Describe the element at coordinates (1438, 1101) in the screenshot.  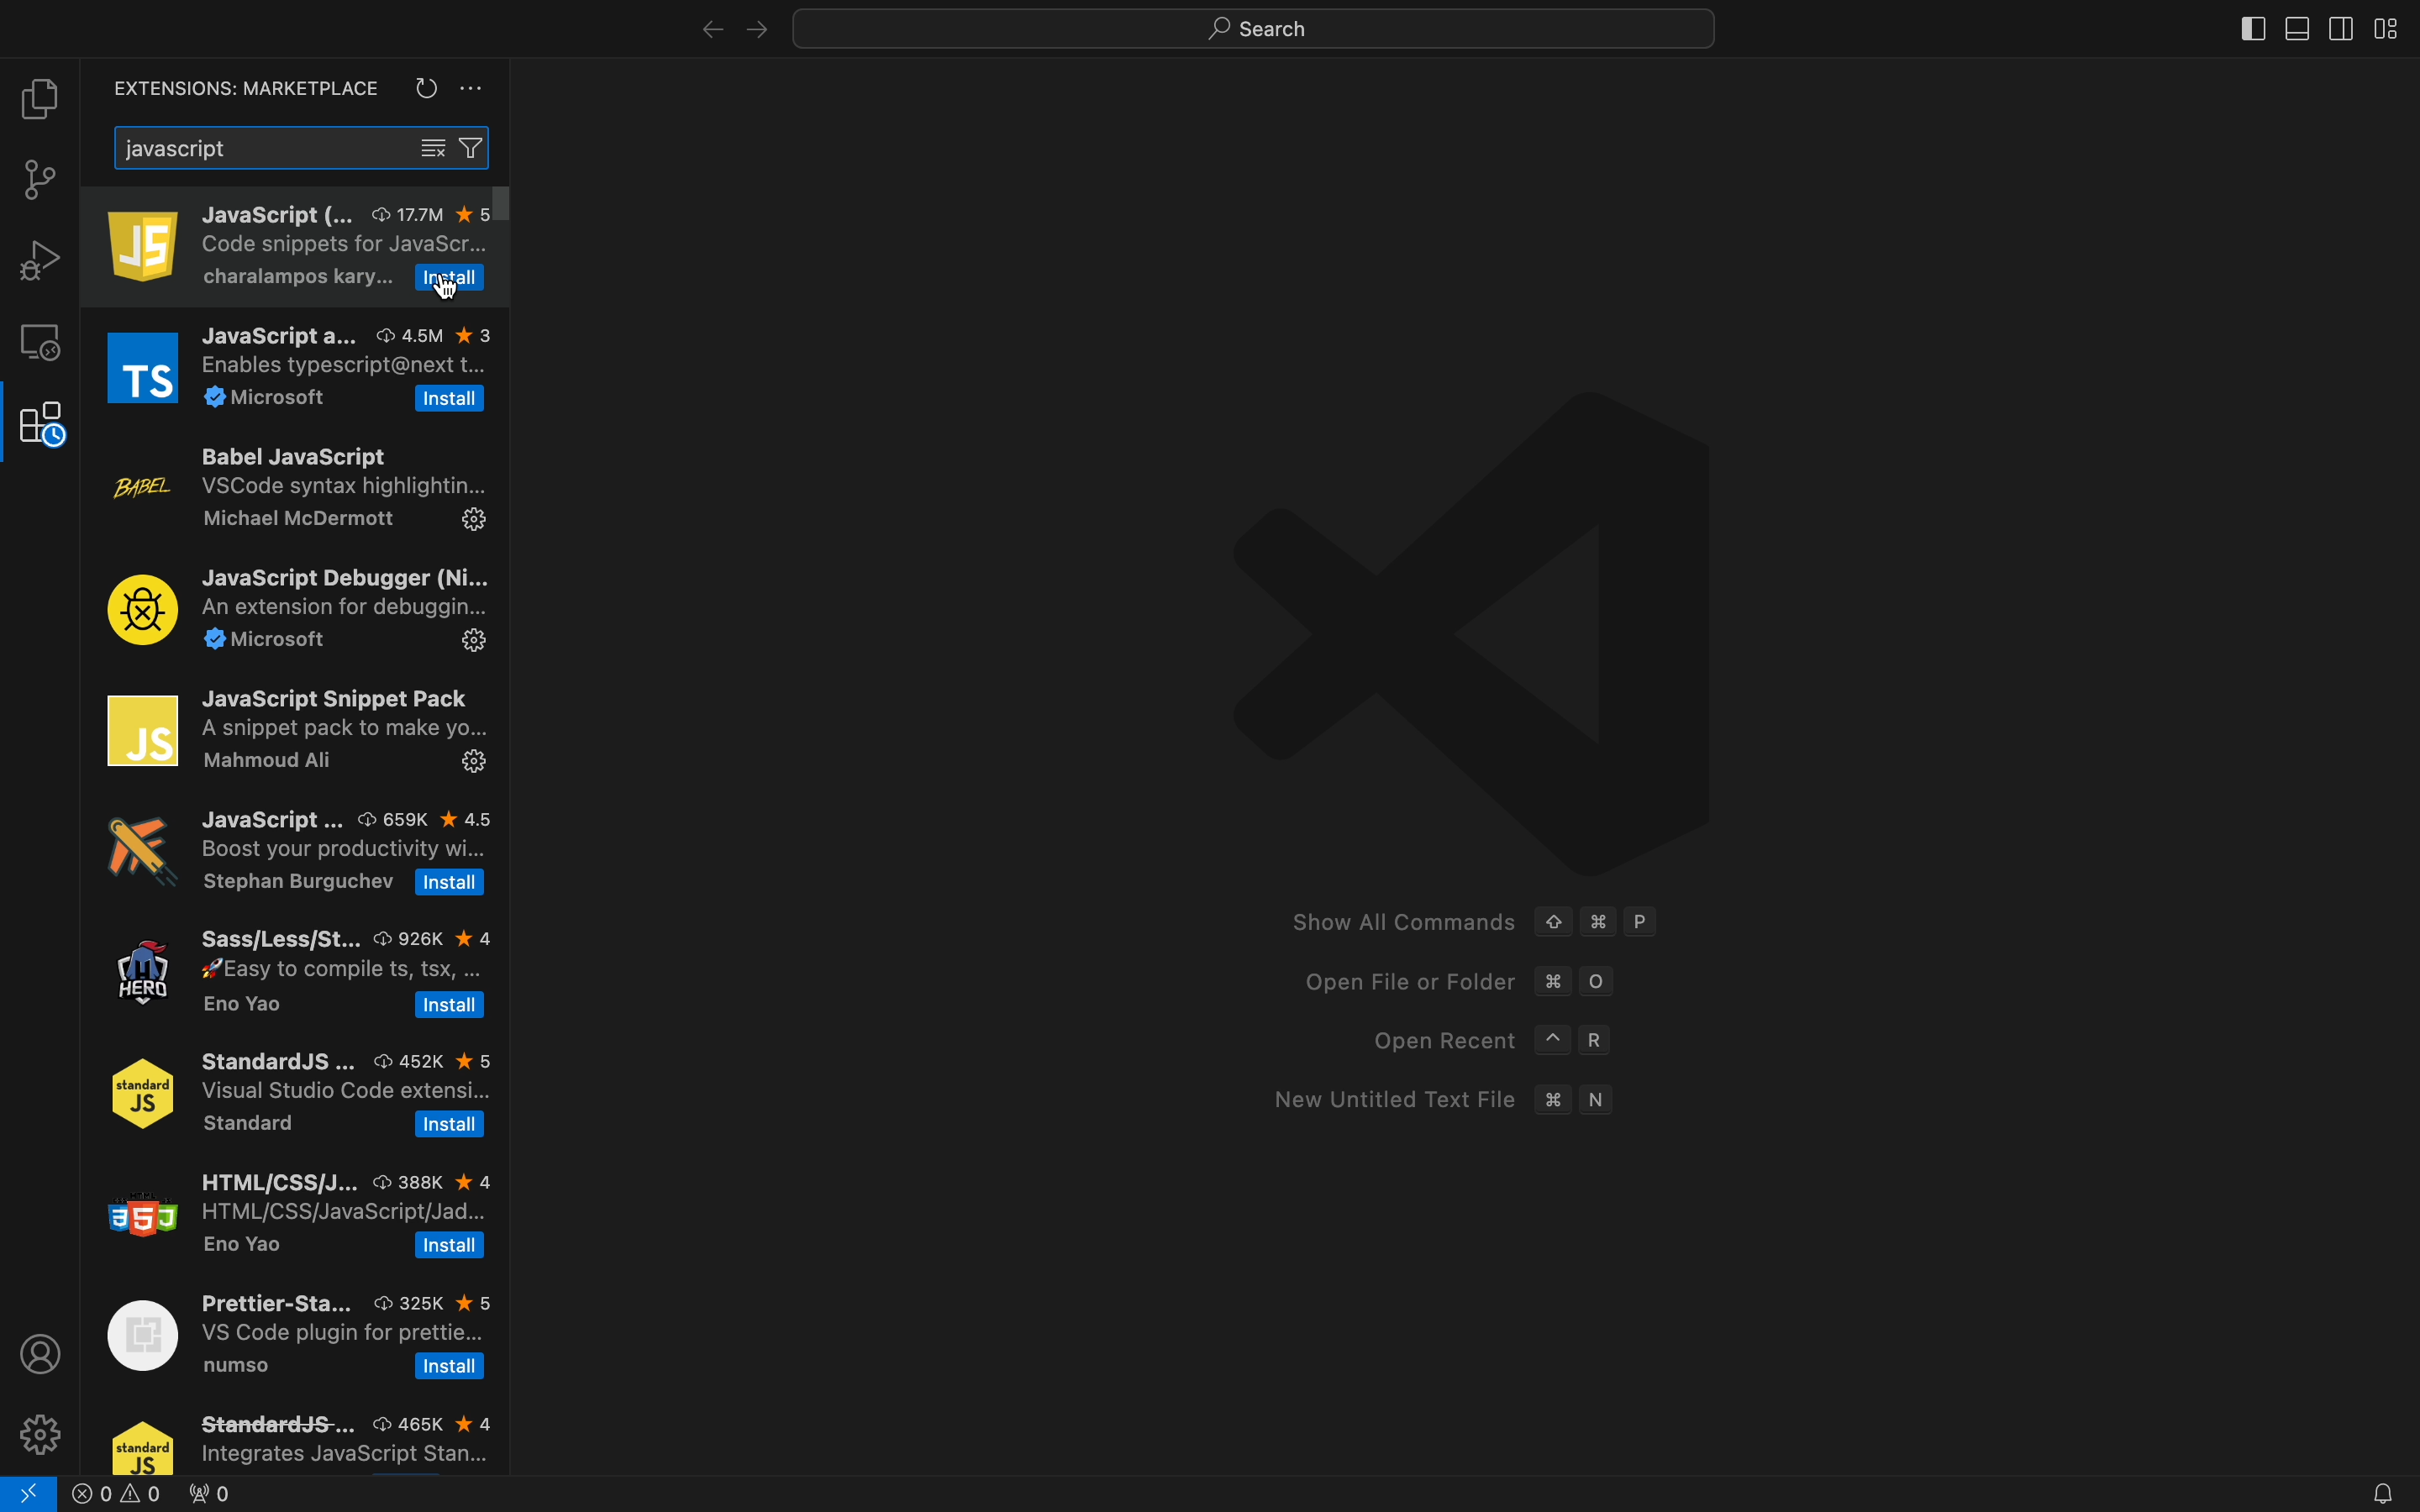
I see `new untitled text file` at that location.